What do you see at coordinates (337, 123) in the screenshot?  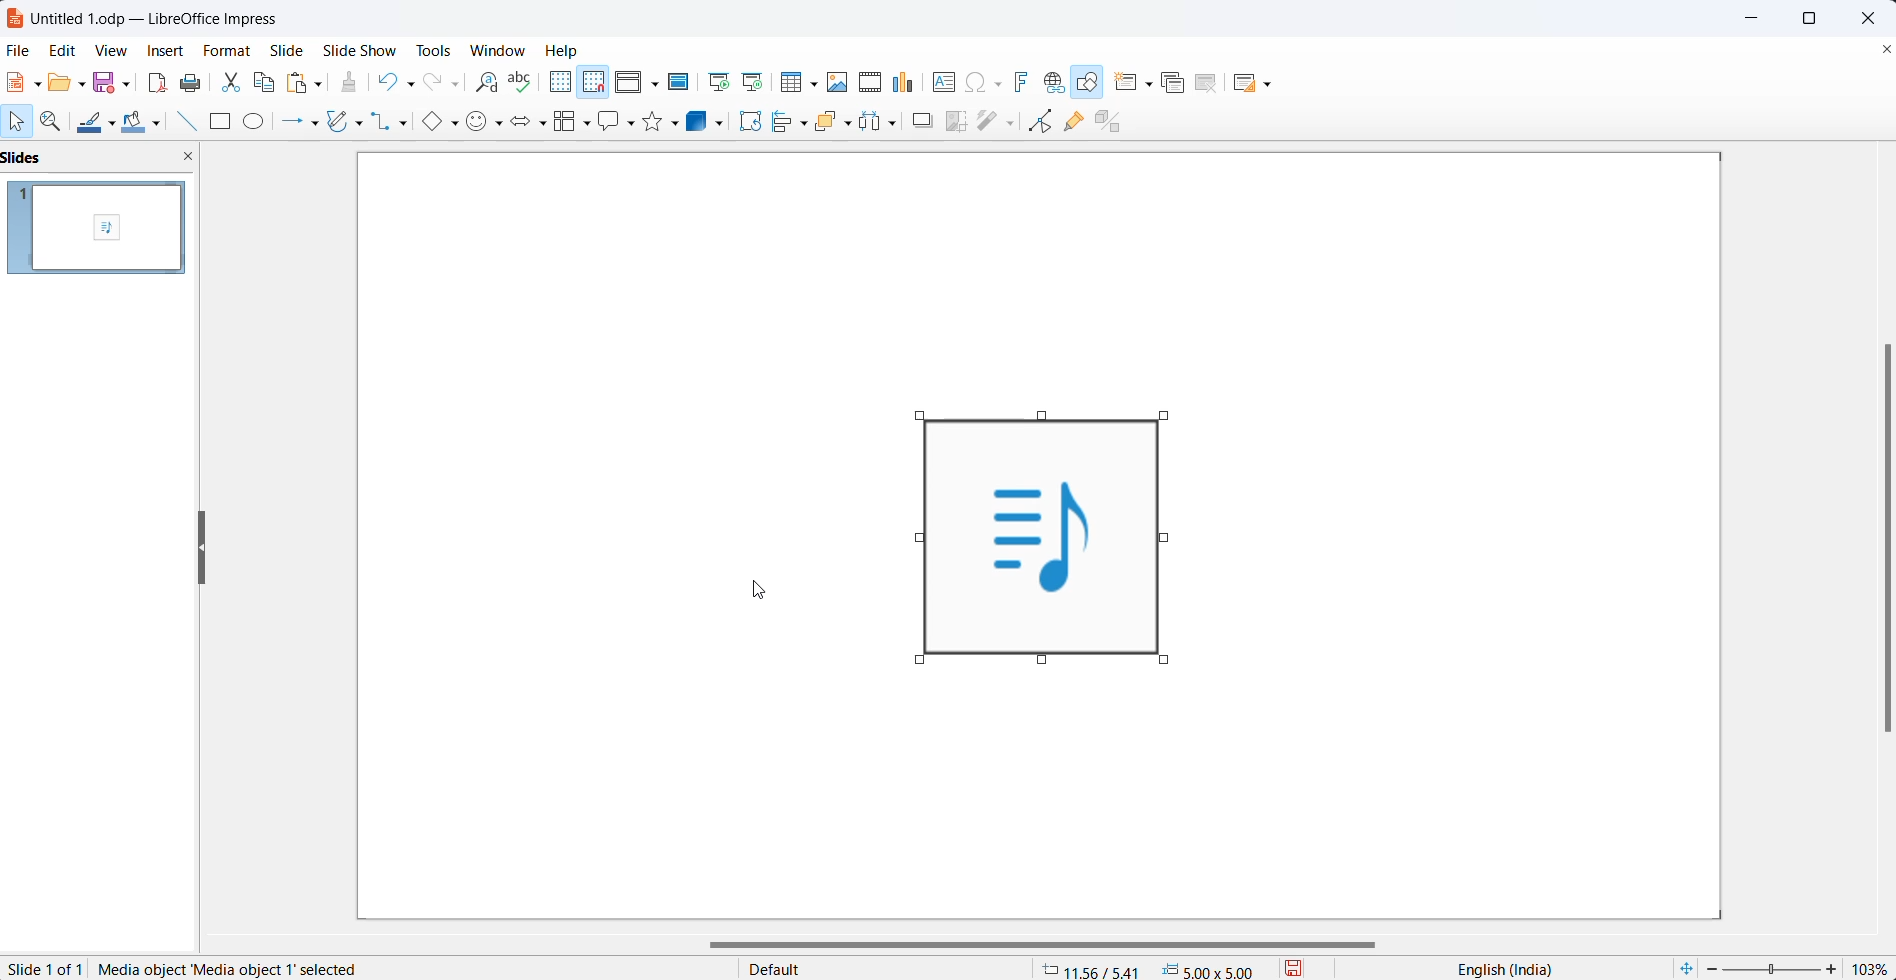 I see `curve and polygons` at bounding box center [337, 123].